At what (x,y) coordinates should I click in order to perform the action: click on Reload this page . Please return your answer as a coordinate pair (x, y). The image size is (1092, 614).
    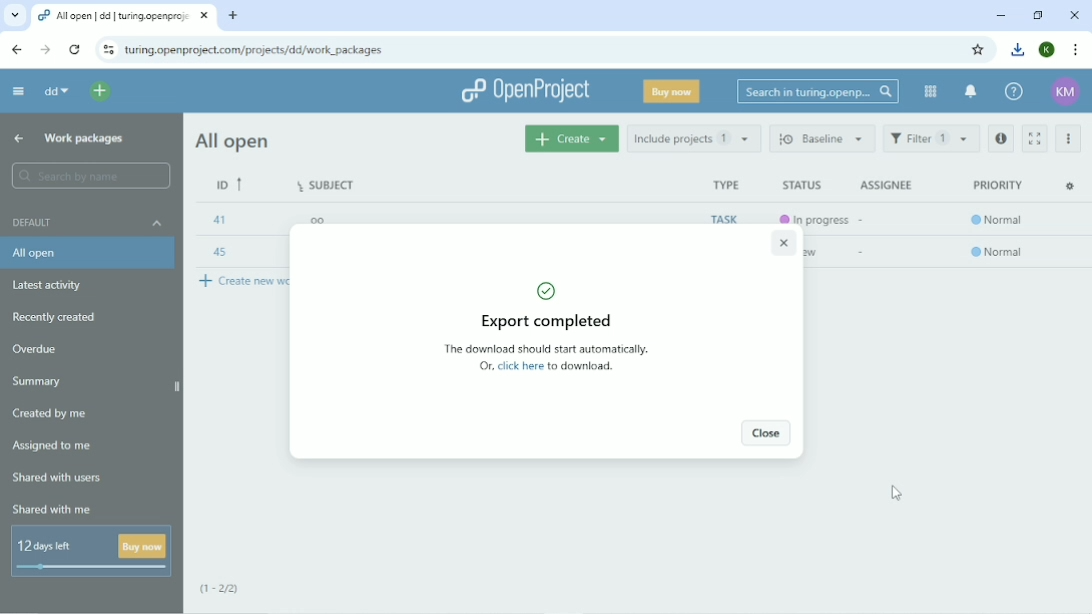
    Looking at the image, I should click on (74, 50).